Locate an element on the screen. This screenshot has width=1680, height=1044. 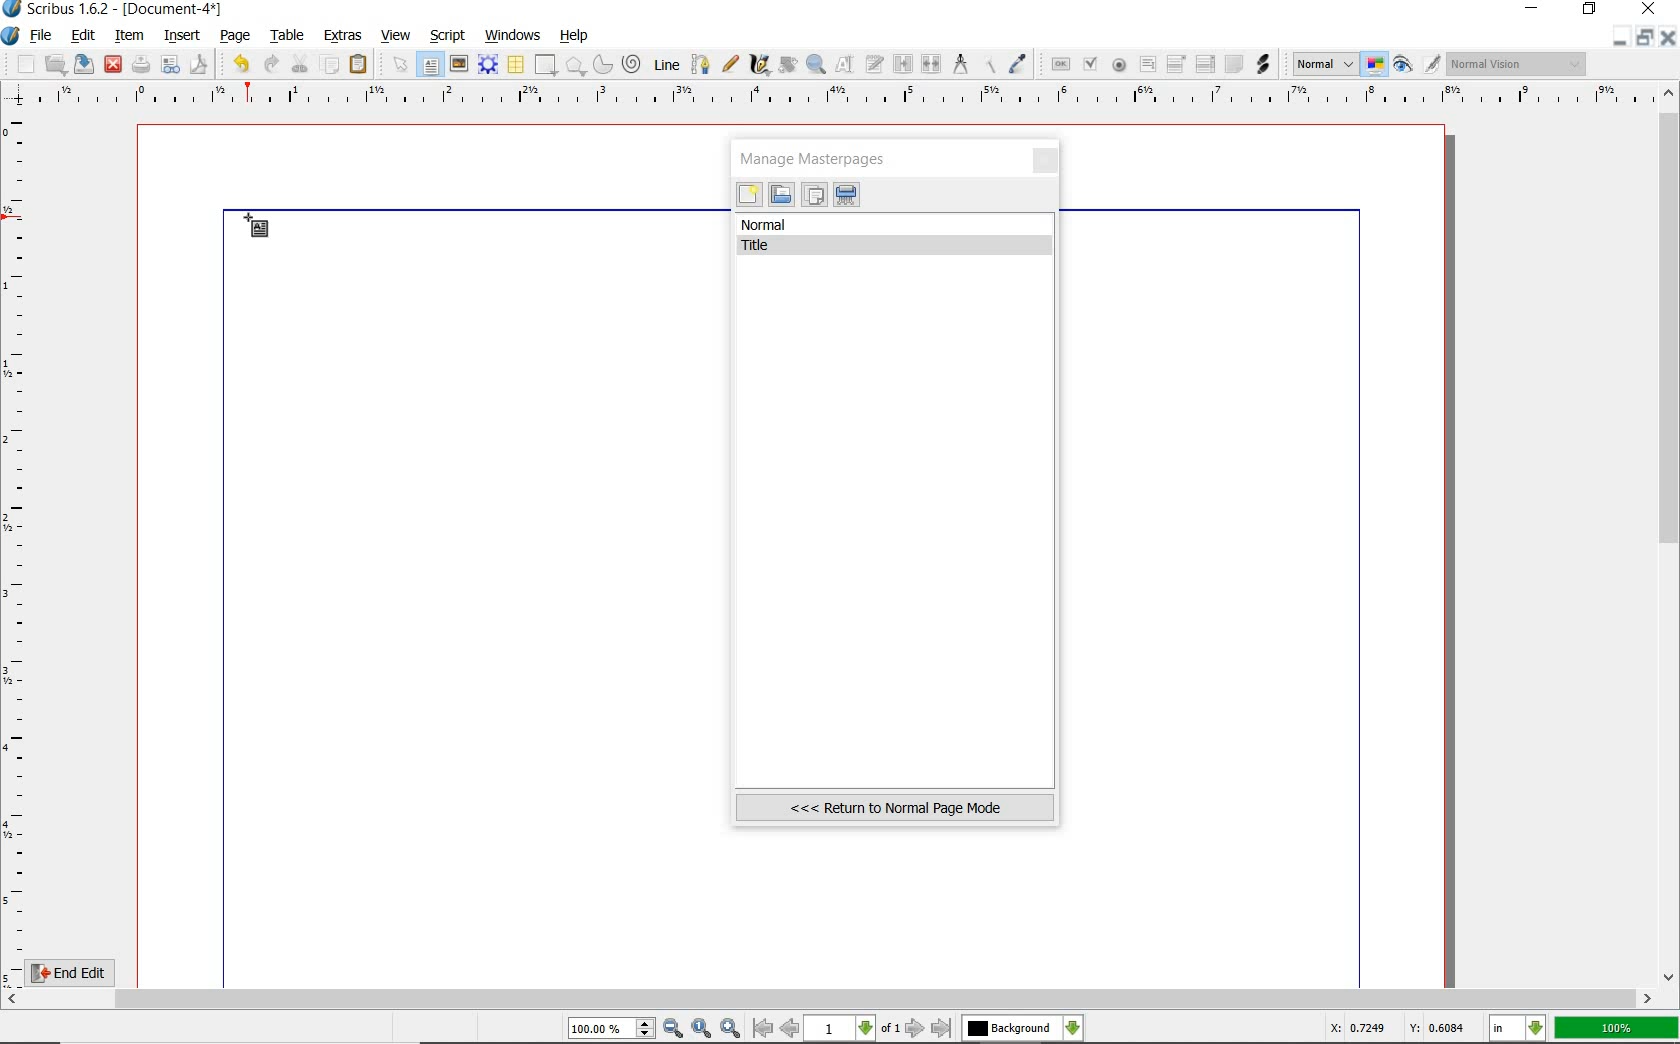
text frame is located at coordinates (259, 227).